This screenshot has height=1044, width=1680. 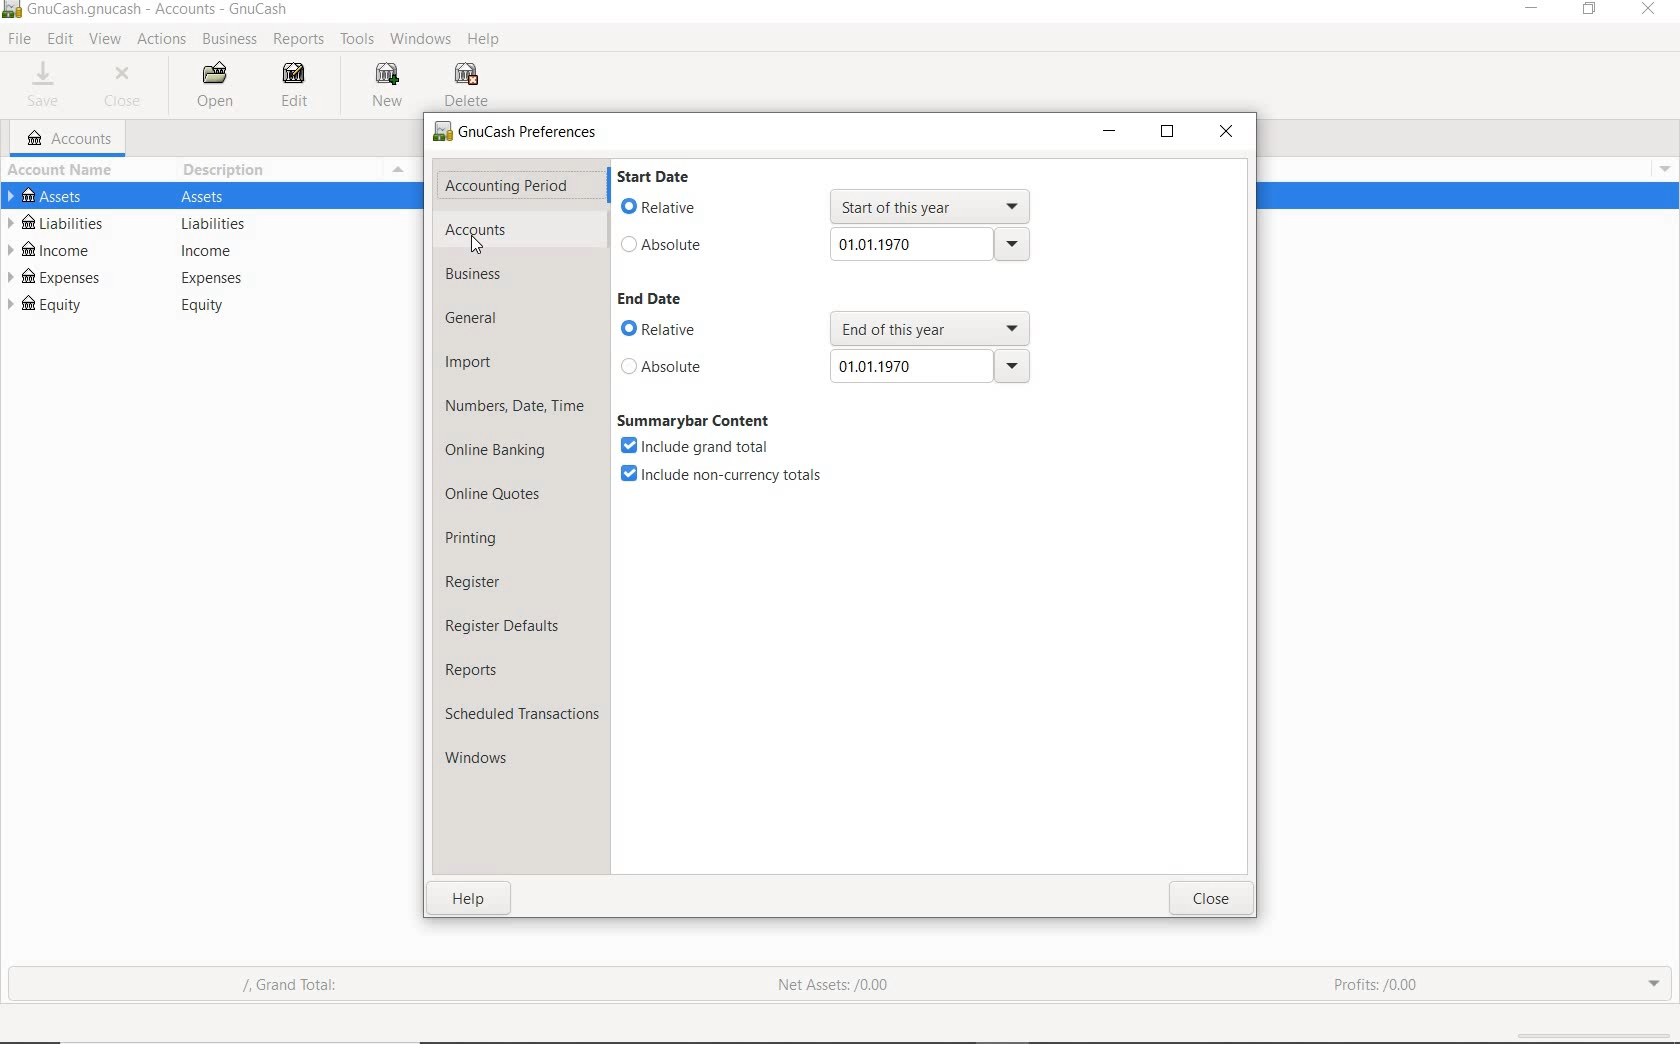 What do you see at coordinates (71, 139) in the screenshot?
I see `ACCOUNTS` at bounding box center [71, 139].